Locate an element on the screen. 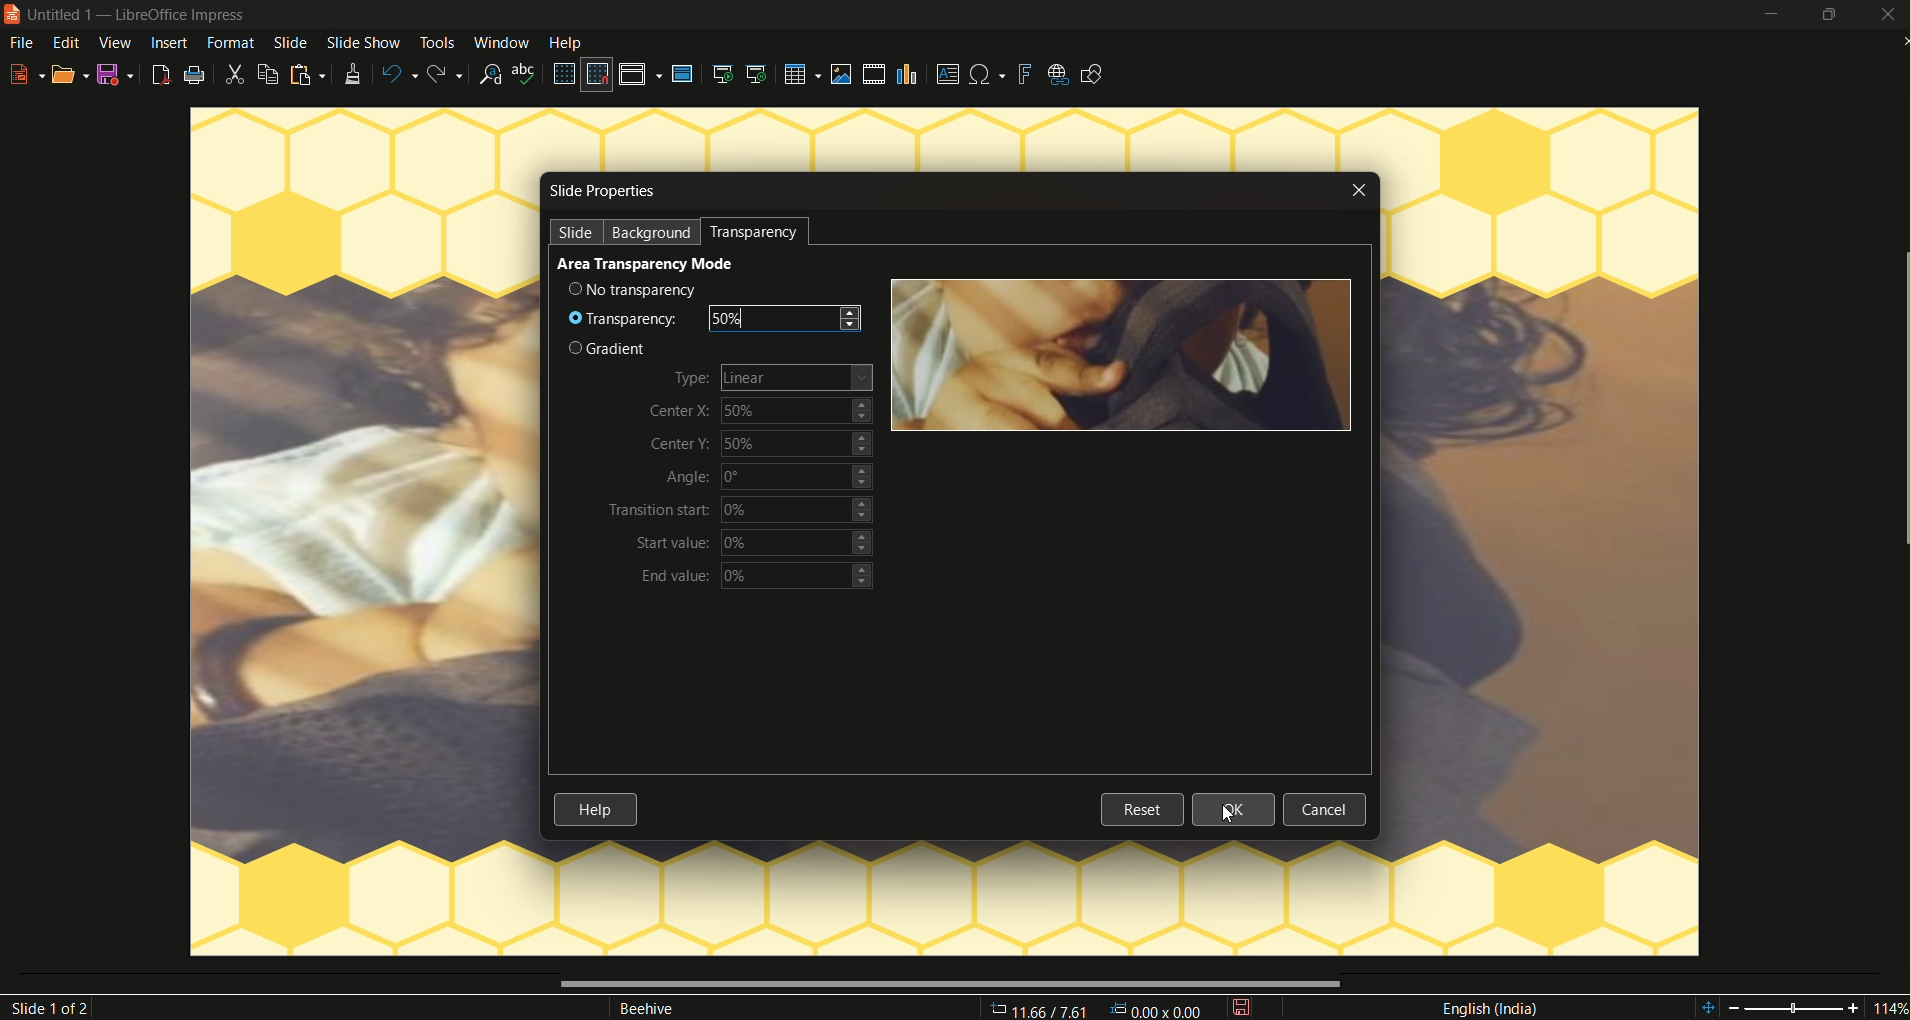 This screenshot has height=1020, width=1910. edit is located at coordinates (68, 43).